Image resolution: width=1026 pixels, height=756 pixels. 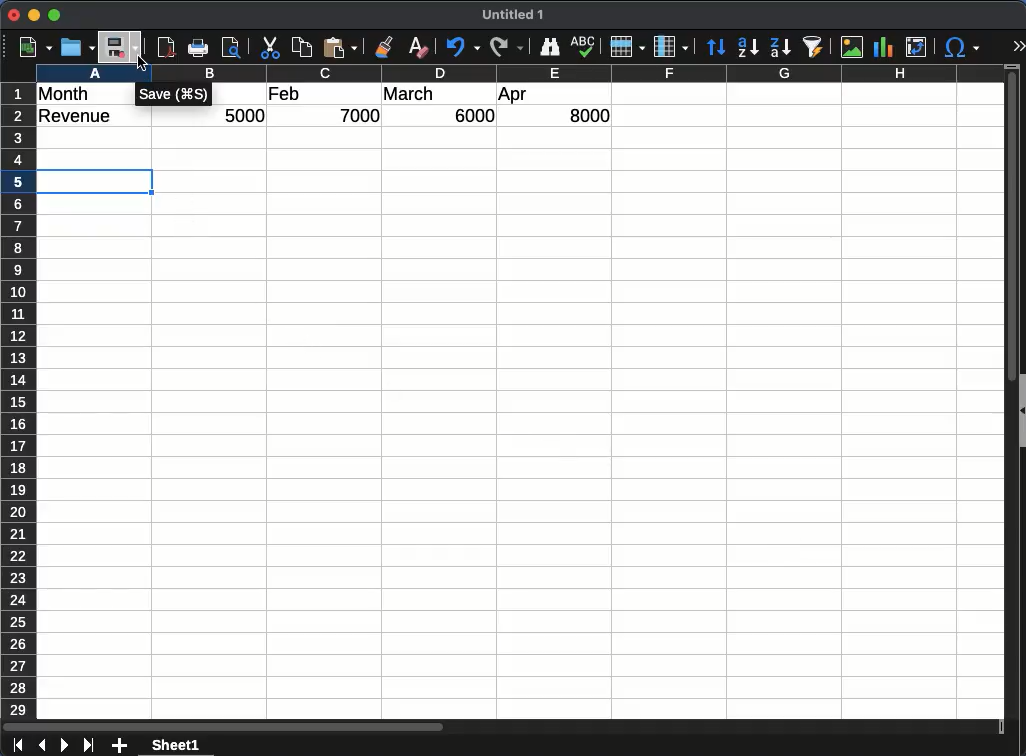 What do you see at coordinates (342, 48) in the screenshot?
I see `paste` at bounding box center [342, 48].